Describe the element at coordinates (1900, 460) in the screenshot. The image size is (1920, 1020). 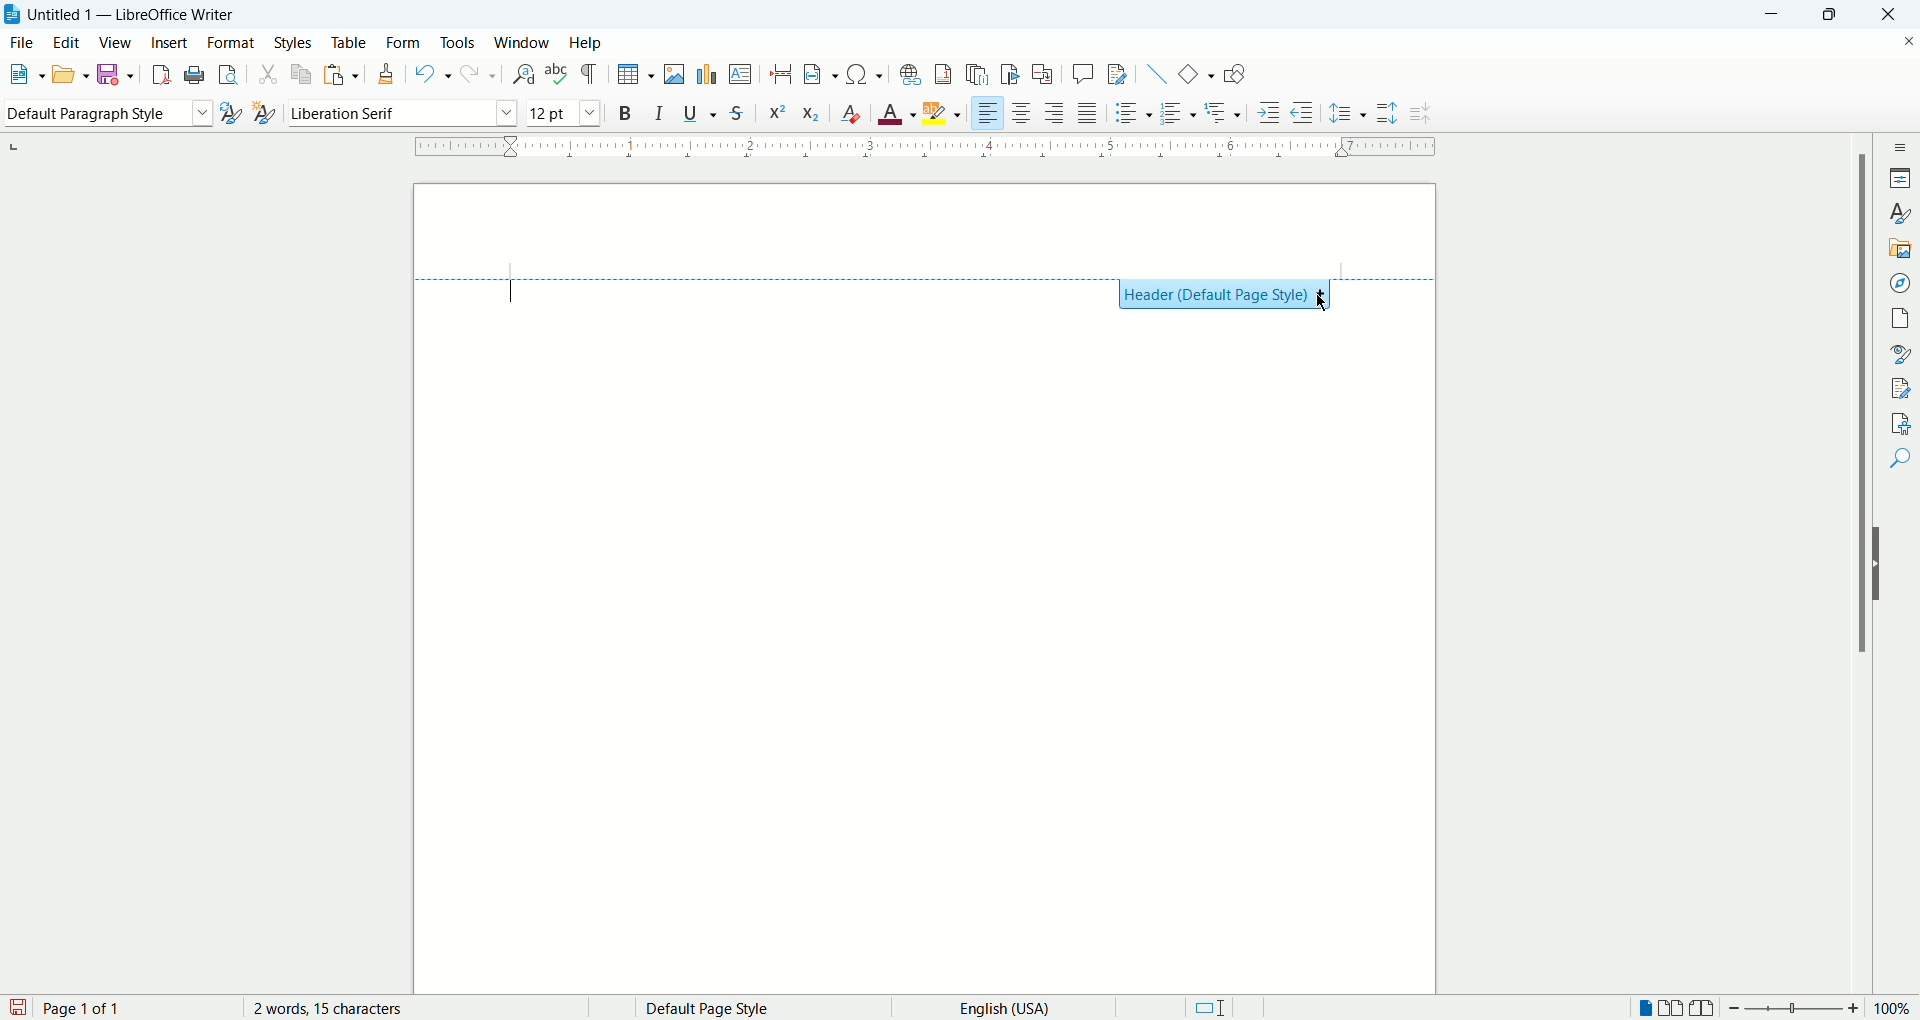
I see `find` at that location.